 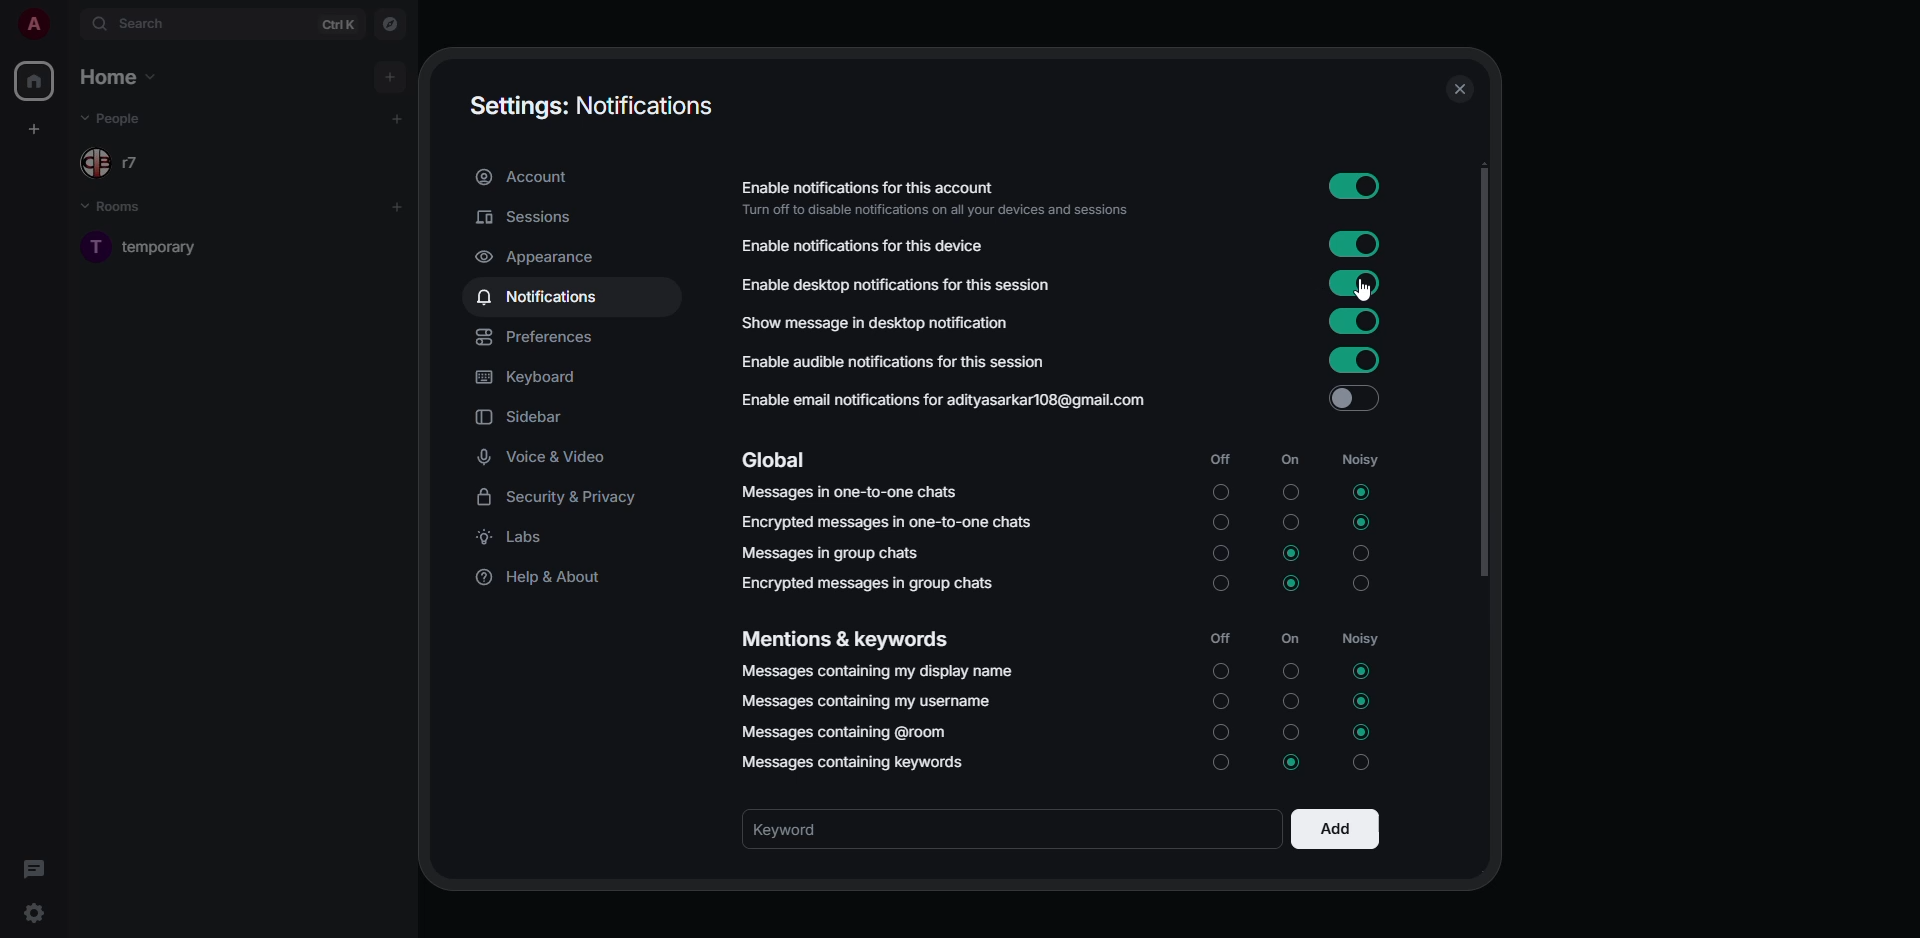 What do you see at coordinates (1292, 762) in the screenshot?
I see `` at bounding box center [1292, 762].